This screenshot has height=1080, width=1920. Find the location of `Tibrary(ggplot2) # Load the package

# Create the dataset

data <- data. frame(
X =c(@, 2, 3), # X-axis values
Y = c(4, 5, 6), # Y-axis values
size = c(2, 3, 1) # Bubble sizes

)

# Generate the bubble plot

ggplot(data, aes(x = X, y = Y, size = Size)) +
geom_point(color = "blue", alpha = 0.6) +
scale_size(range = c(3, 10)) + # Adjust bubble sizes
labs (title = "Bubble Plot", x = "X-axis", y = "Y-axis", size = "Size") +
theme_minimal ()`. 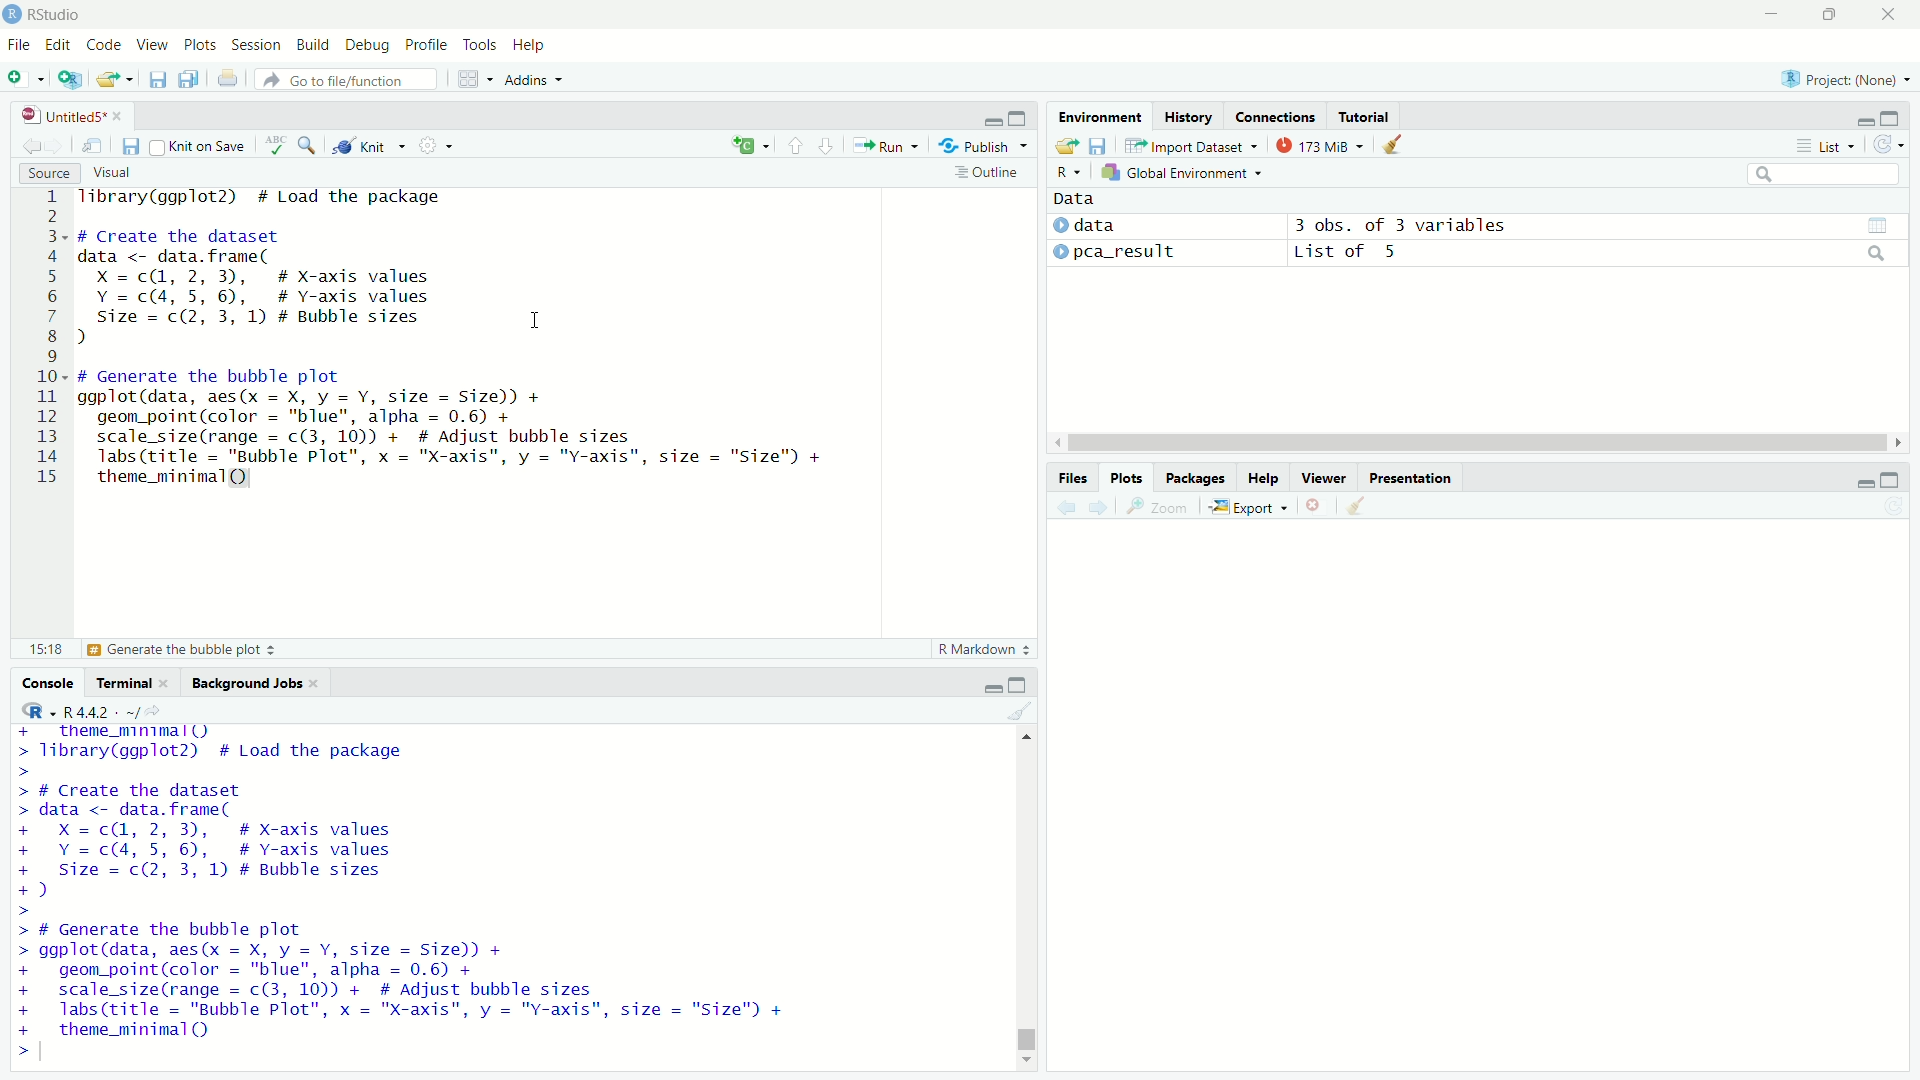

Tibrary(ggplot2) # Load the package

# Create the dataset

data <- data. frame(
X =c(@, 2, 3), # X-axis values
Y = c(4, 5, 6), # Y-axis values
size = c(2, 3, 1) # Bubble sizes

)

# Generate the bubble plot

ggplot(data, aes(x = X, y = Y, size = Size)) +
geom_point(color = "blue", alpha = 0.6) +
scale_size(range = c(3, 10)) + # Adjust bubble sizes
labs (title = "Bubble Plot", x = "X-axis", y = "Y-axis", size = "Size") +
theme_minimal () is located at coordinates (405, 893).